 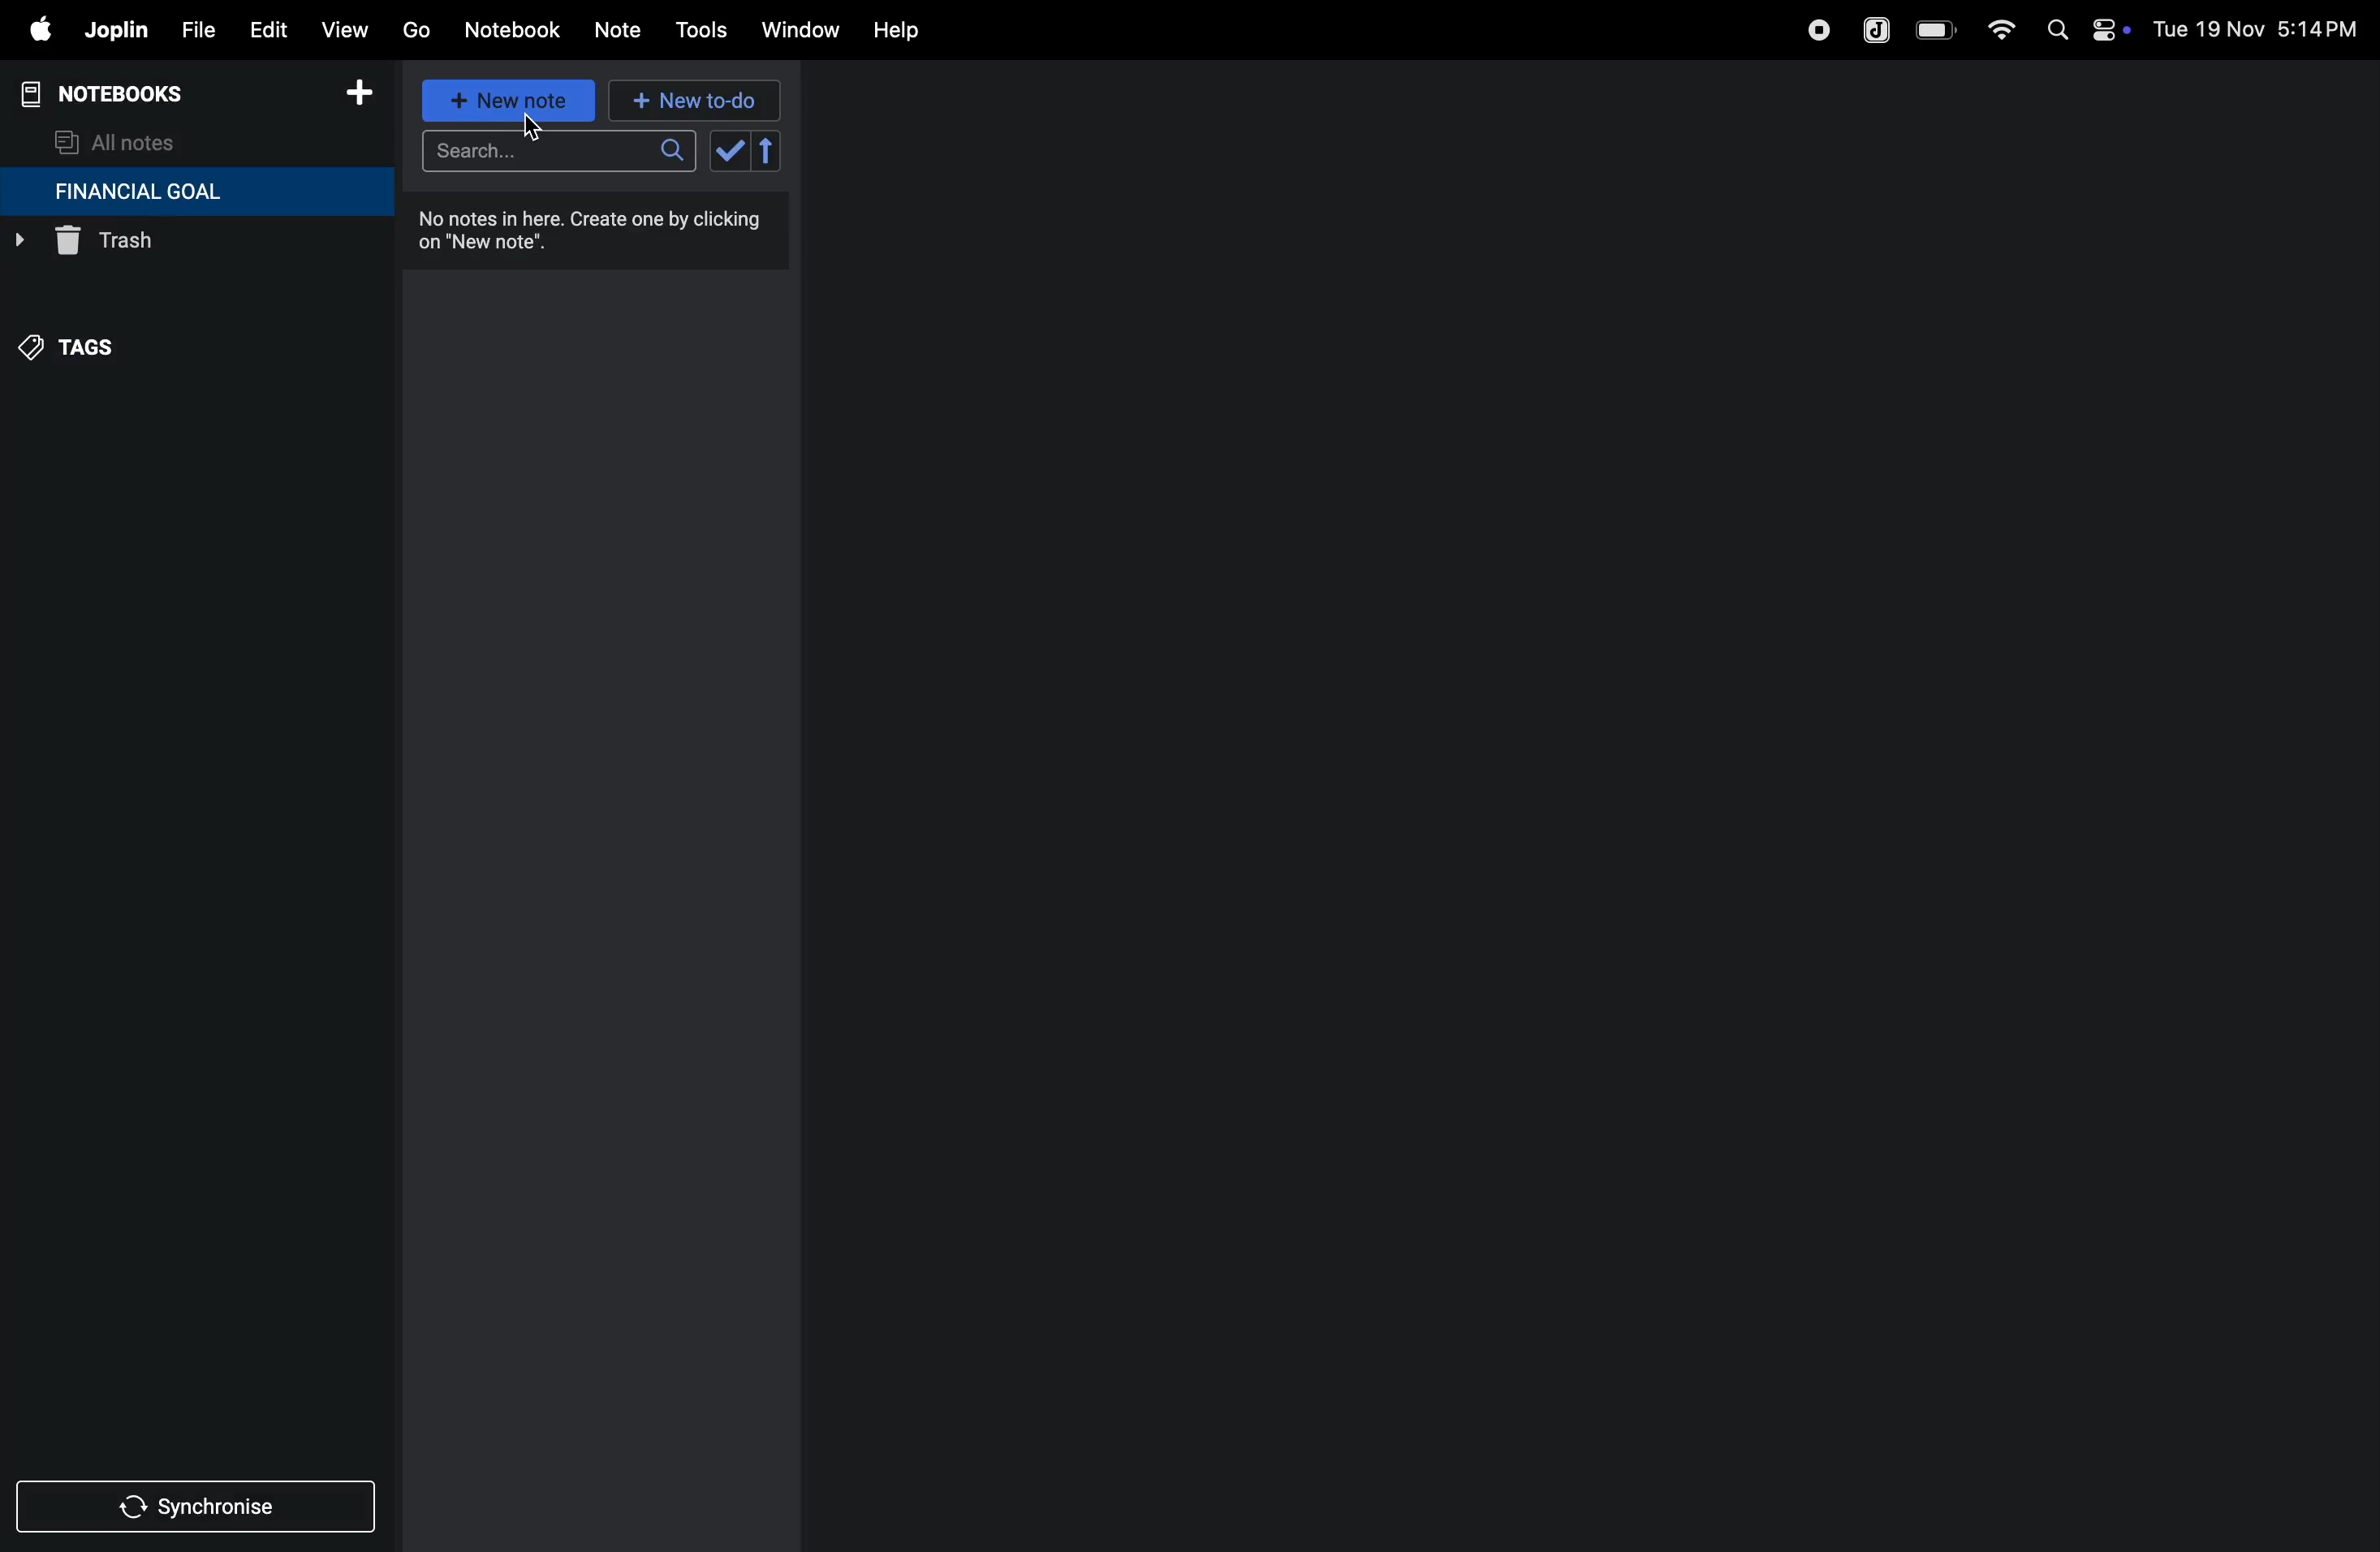 I want to click on file, so click(x=191, y=27).